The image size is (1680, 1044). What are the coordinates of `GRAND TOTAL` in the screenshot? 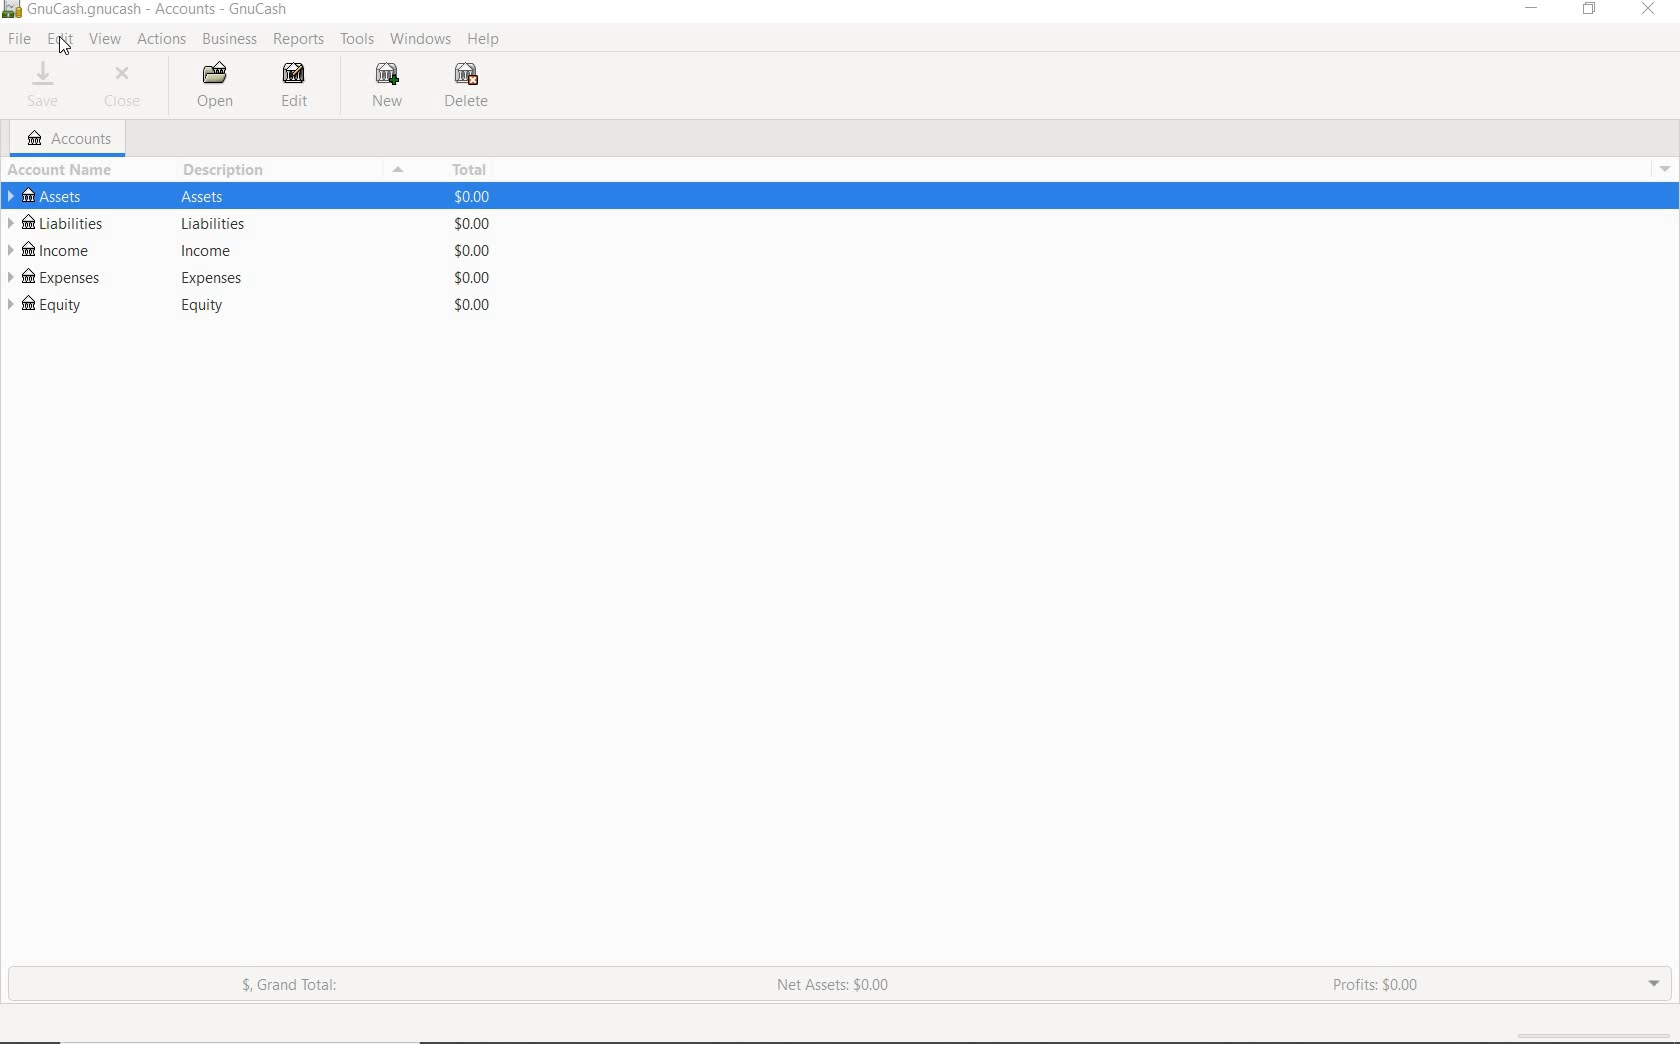 It's located at (290, 986).